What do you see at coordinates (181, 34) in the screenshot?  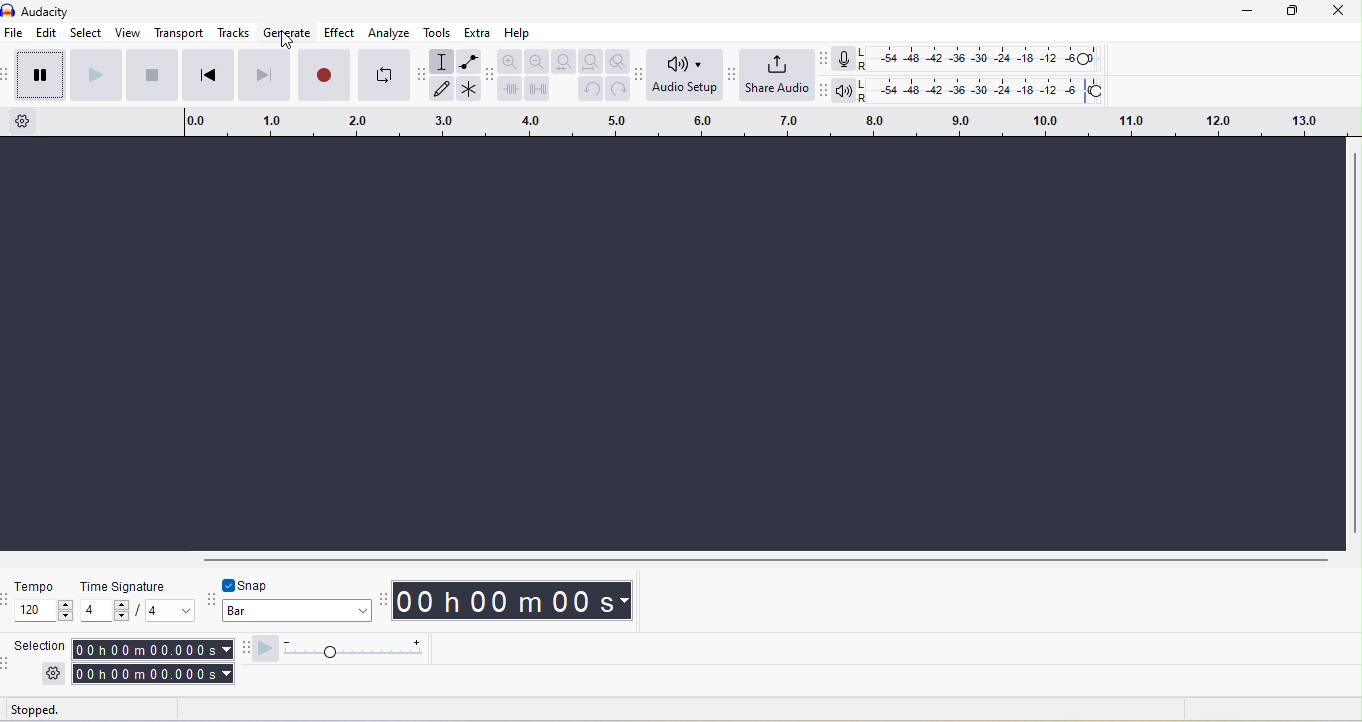 I see `transport` at bounding box center [181, 34].